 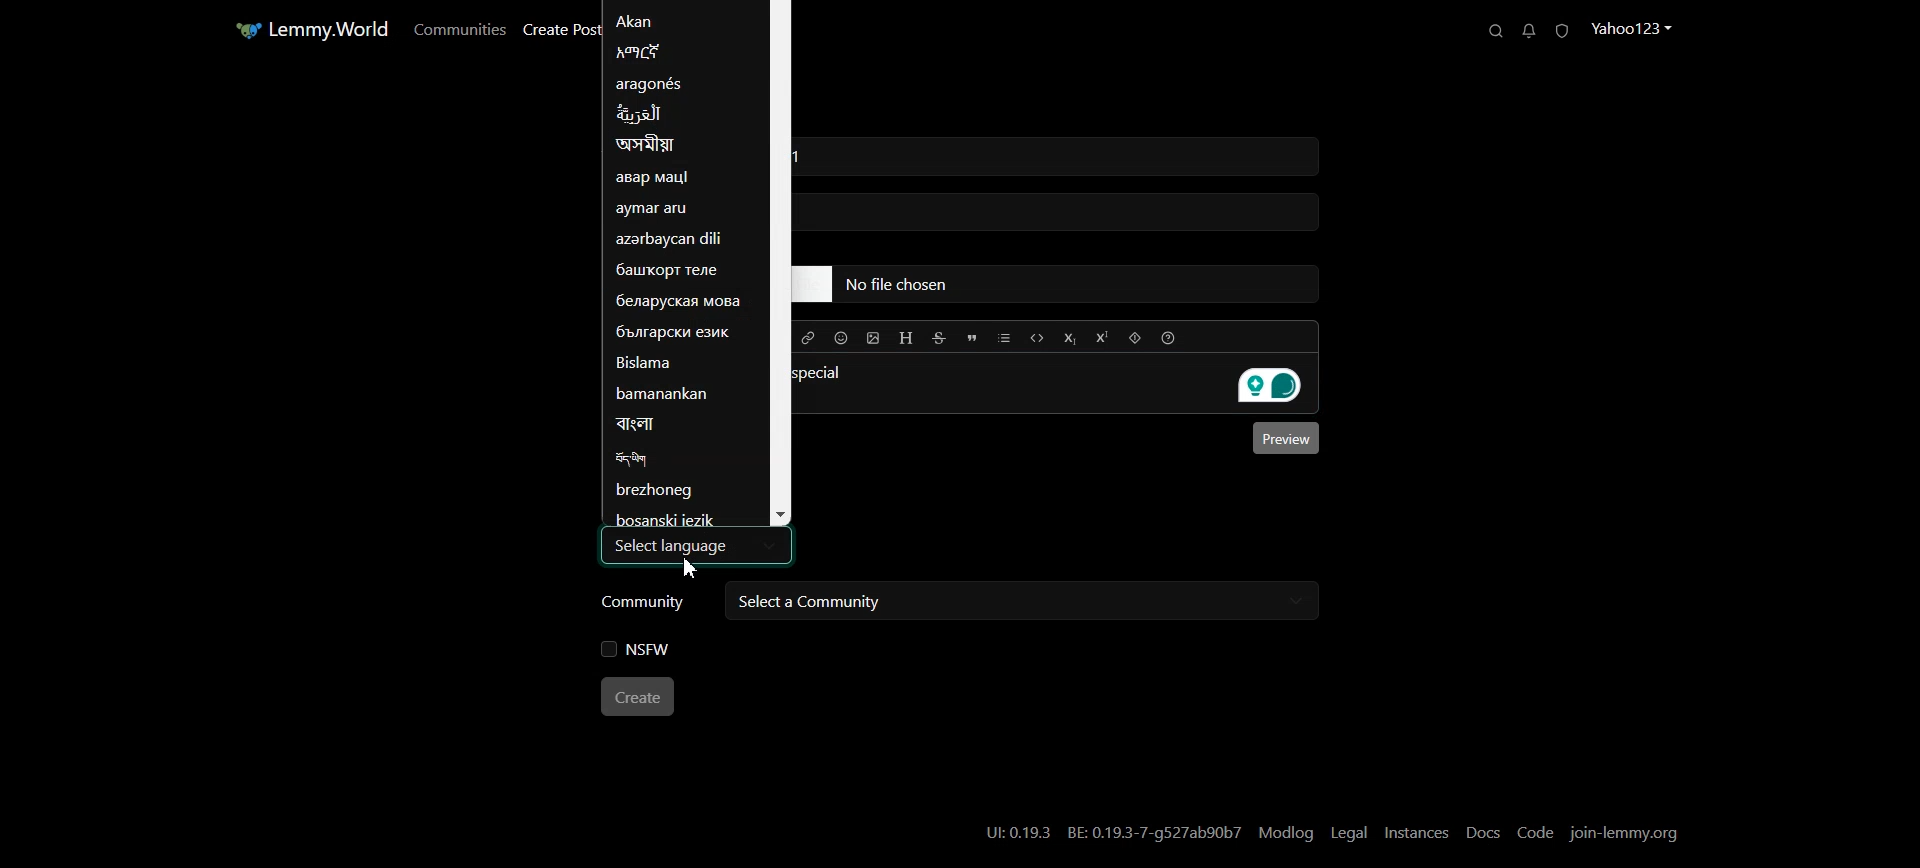 I want to click on Communities, so click(x=457, y=29).